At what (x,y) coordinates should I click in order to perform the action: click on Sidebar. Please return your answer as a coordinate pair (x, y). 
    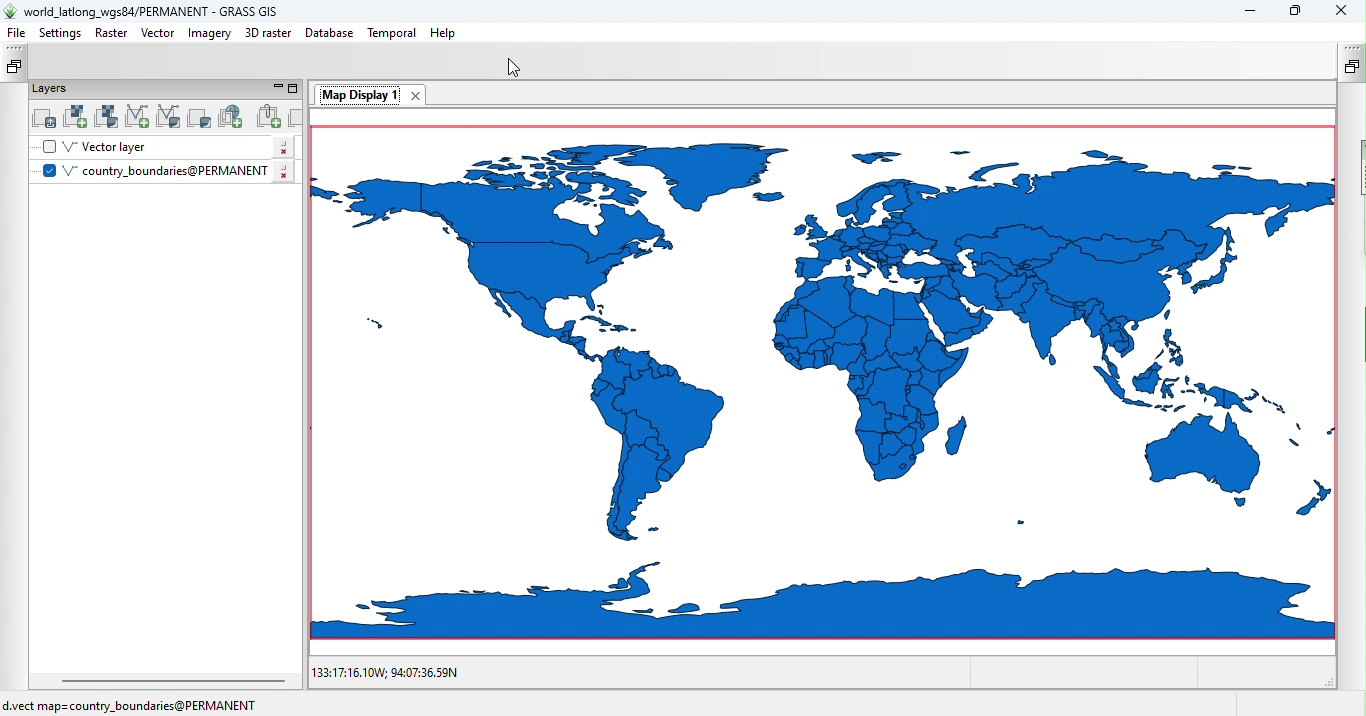
    Looking at the image, I should click on (1357, 172).